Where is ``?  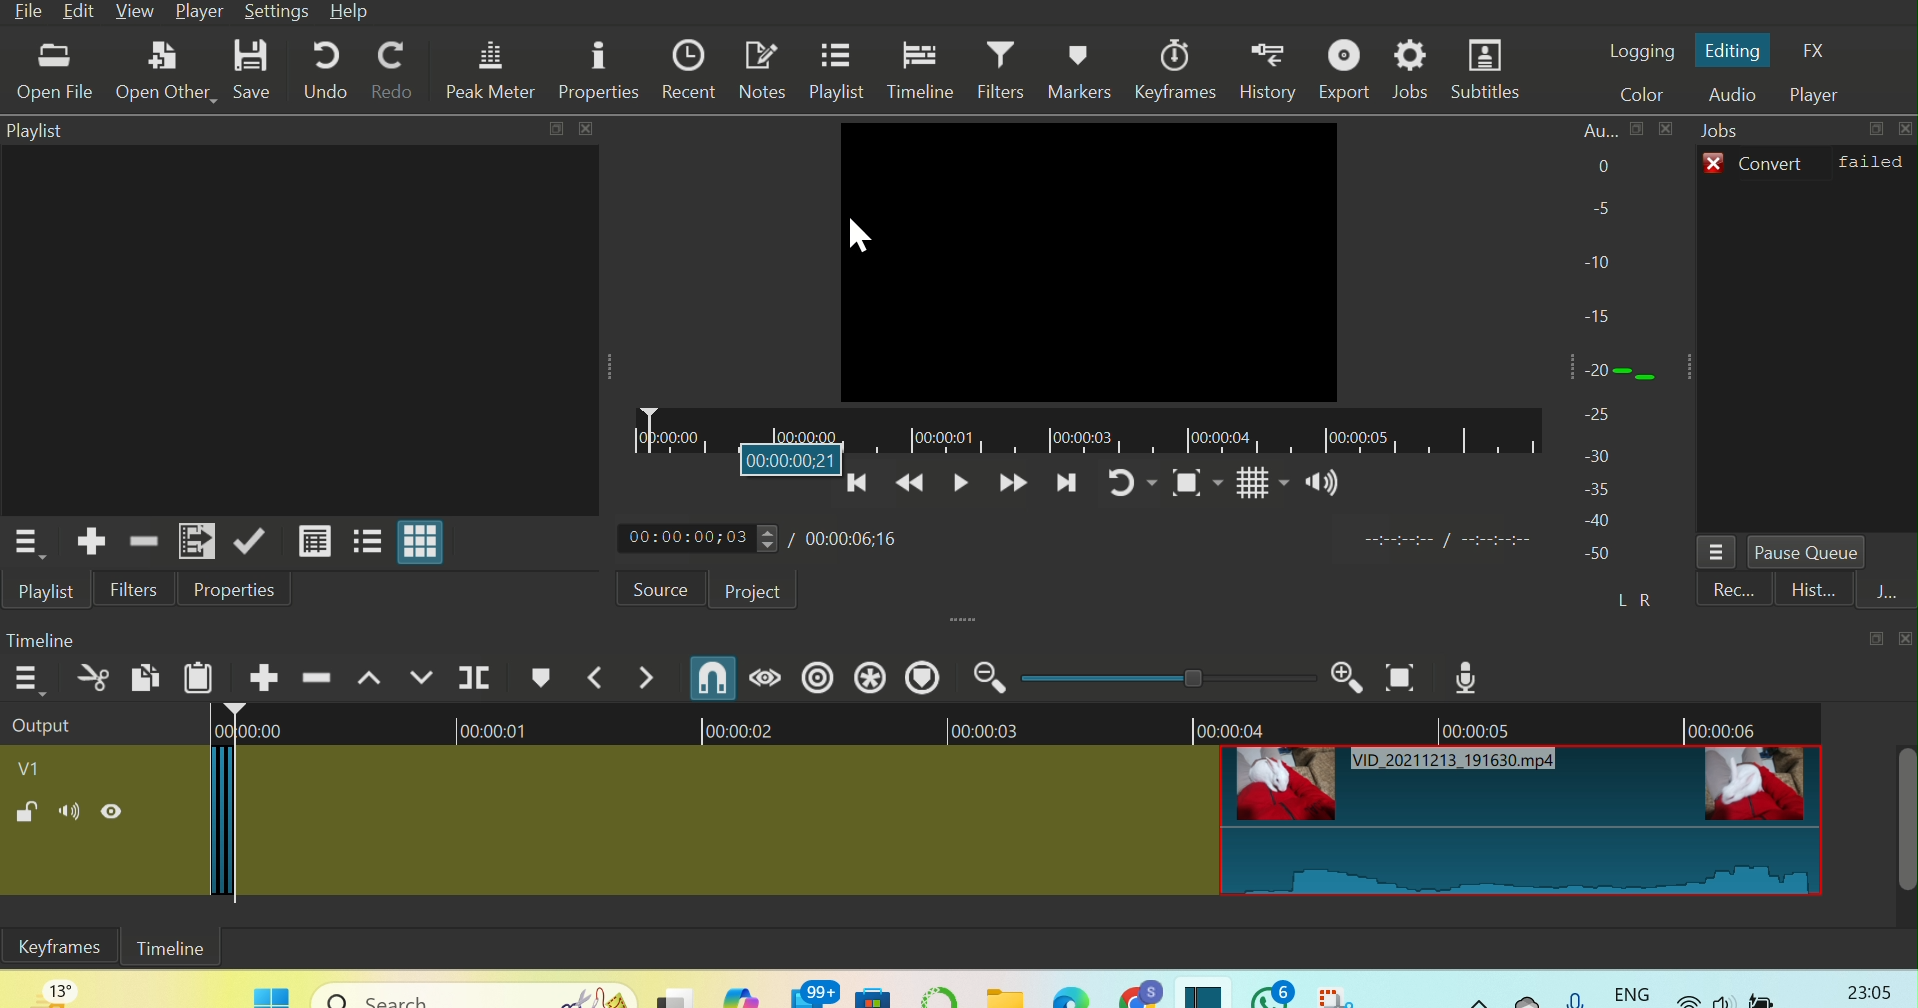  is located at coordinates (587, 130).